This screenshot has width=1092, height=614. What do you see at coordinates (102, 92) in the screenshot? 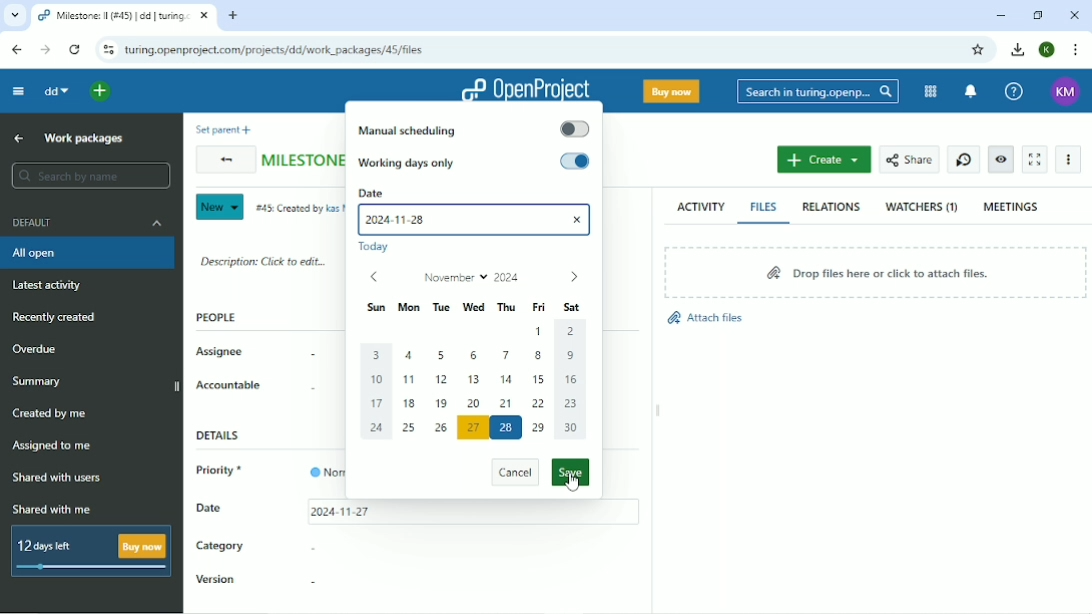
I see `Open quick add menu` at bounding box center [102, 92].